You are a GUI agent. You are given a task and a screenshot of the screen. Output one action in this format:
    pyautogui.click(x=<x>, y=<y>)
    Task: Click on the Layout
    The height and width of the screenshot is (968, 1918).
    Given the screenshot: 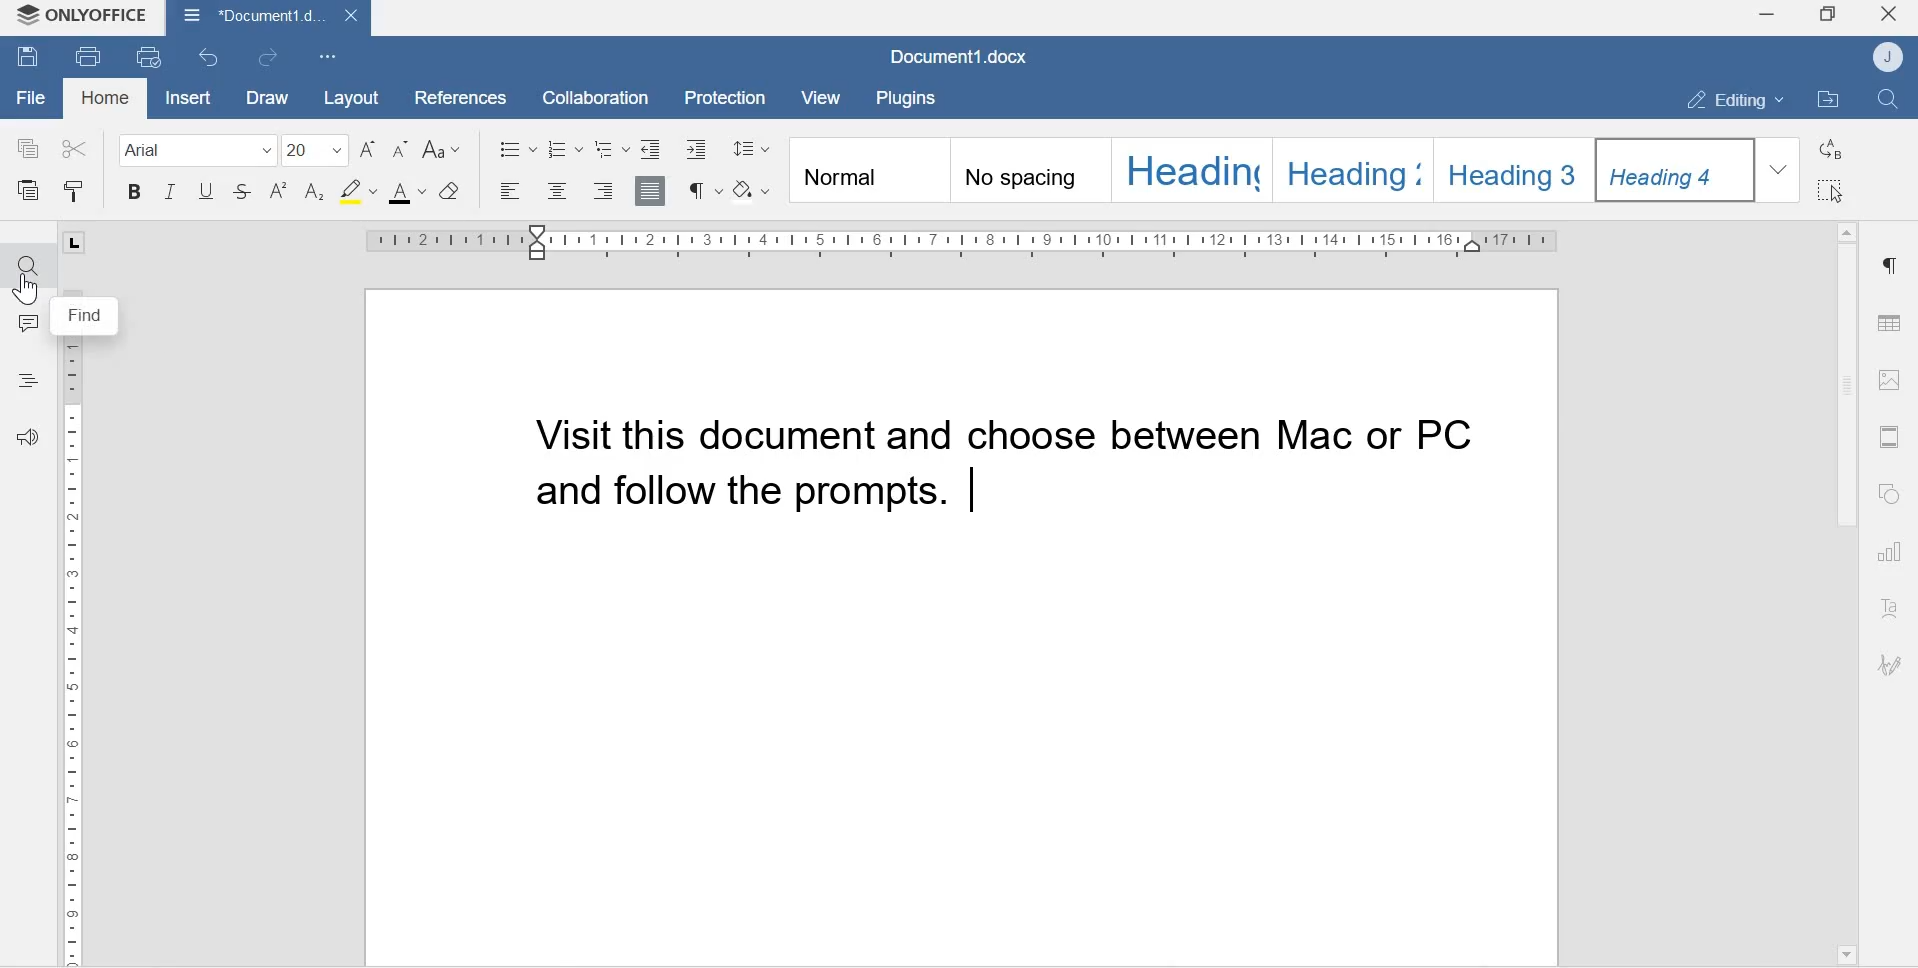 What is the action you would take?
    pyautogui.click(x=349, y=97)
    